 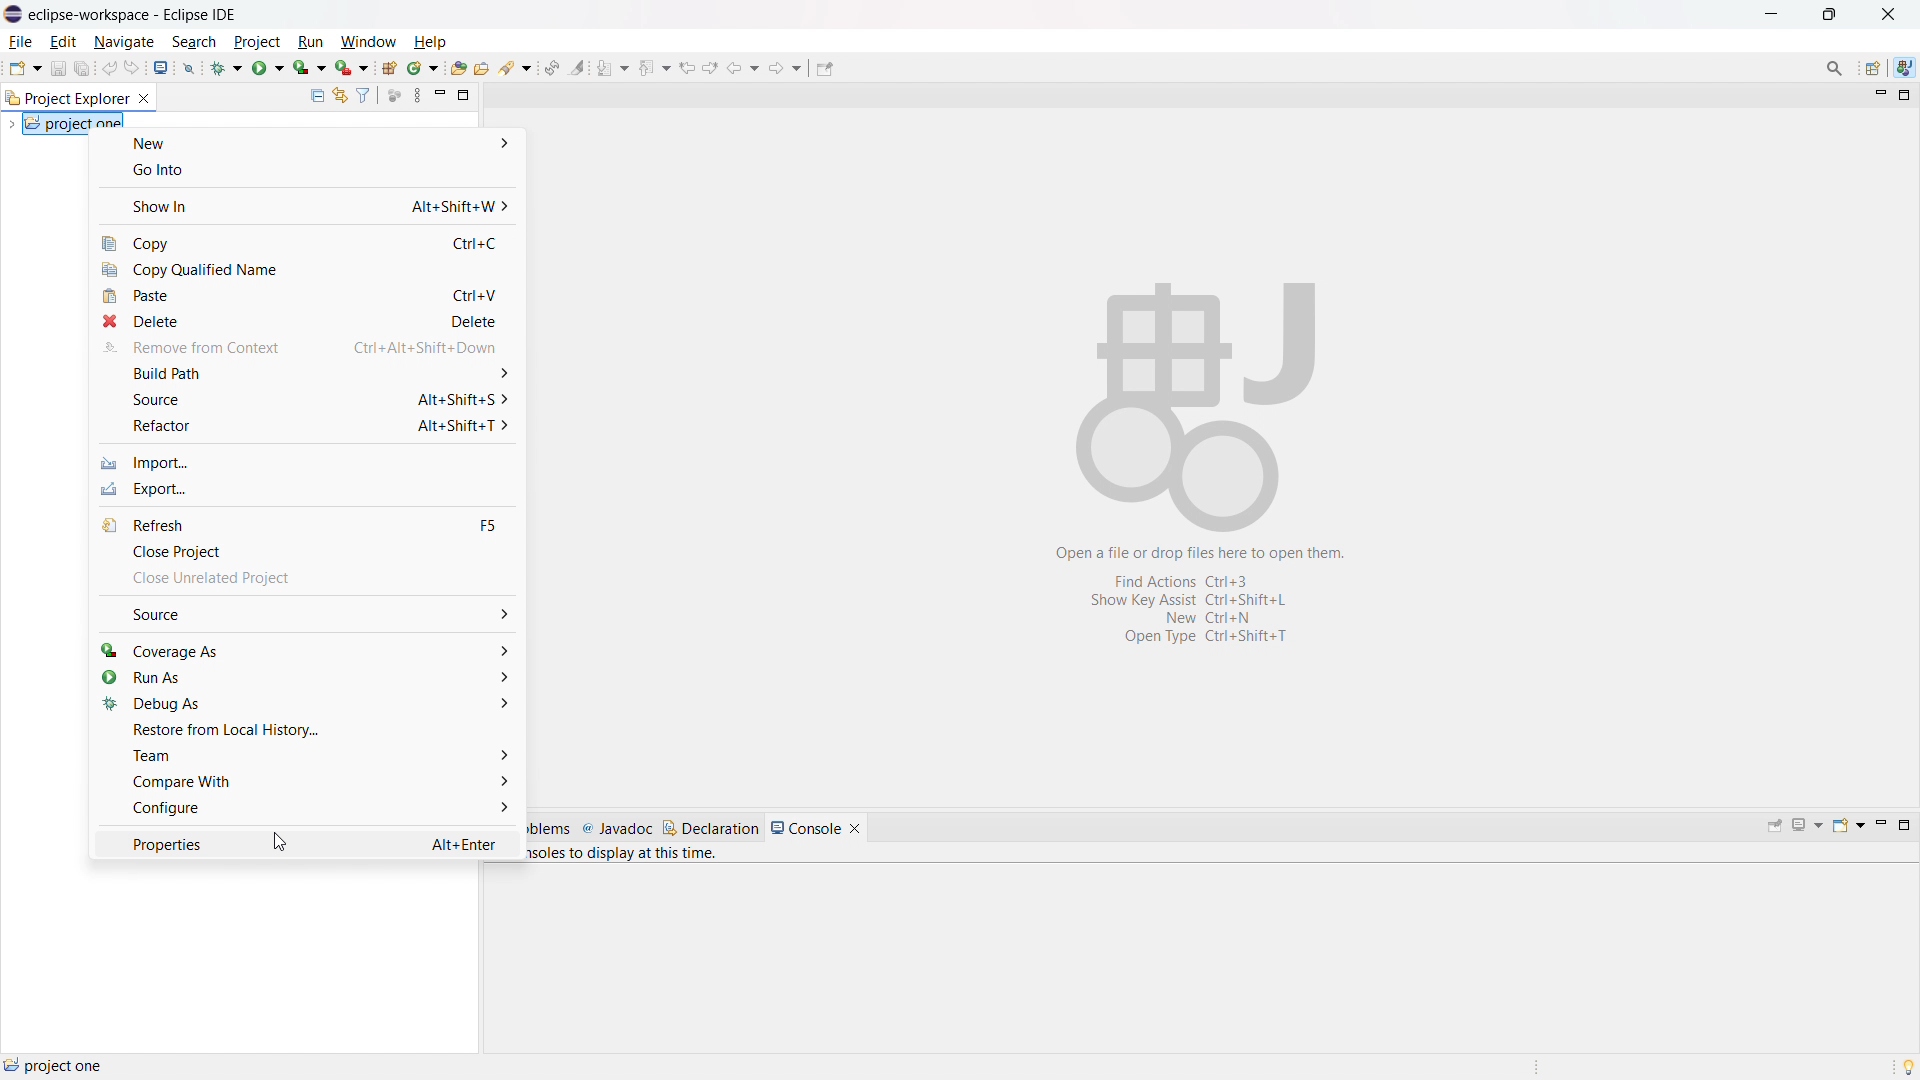 What do you see at coordinates (395, 96) in the screenshot?
I see `focus on active task ` at bounding box center [395, 96].